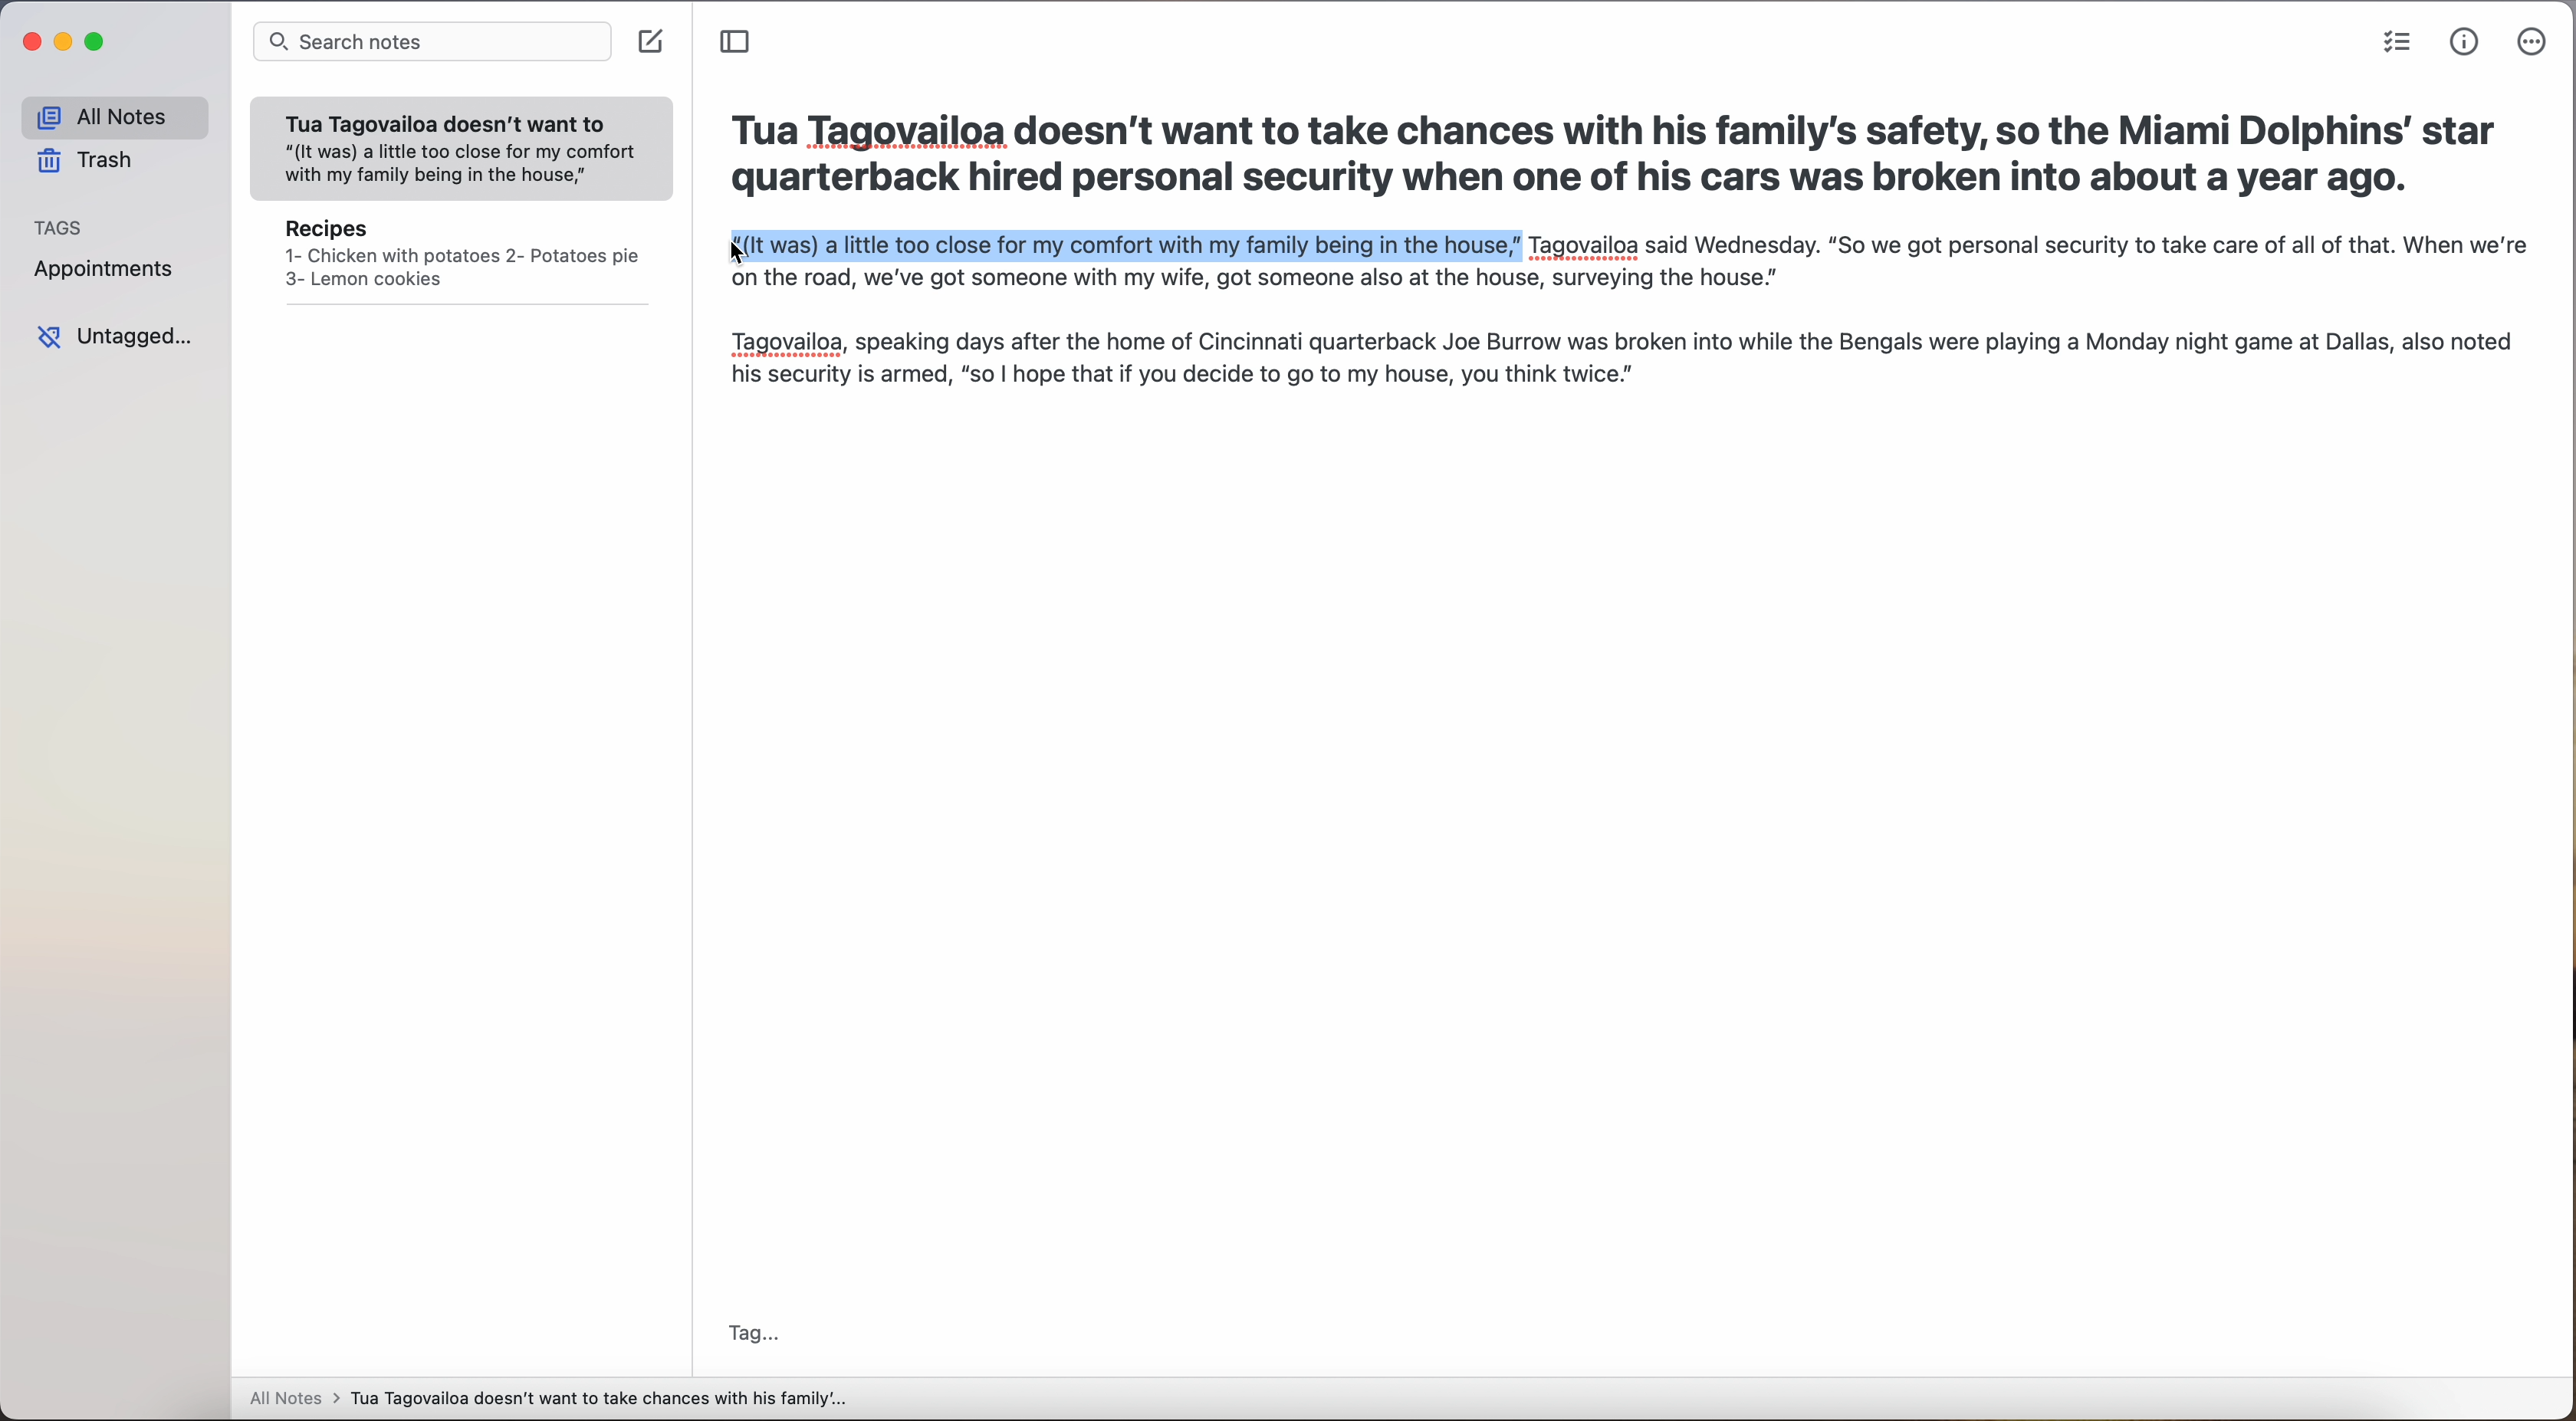 The height and width of the screenshot is (1421, 2576). I want to click on Tua Tagovailoa doesn't want to note, so click(462, 150).